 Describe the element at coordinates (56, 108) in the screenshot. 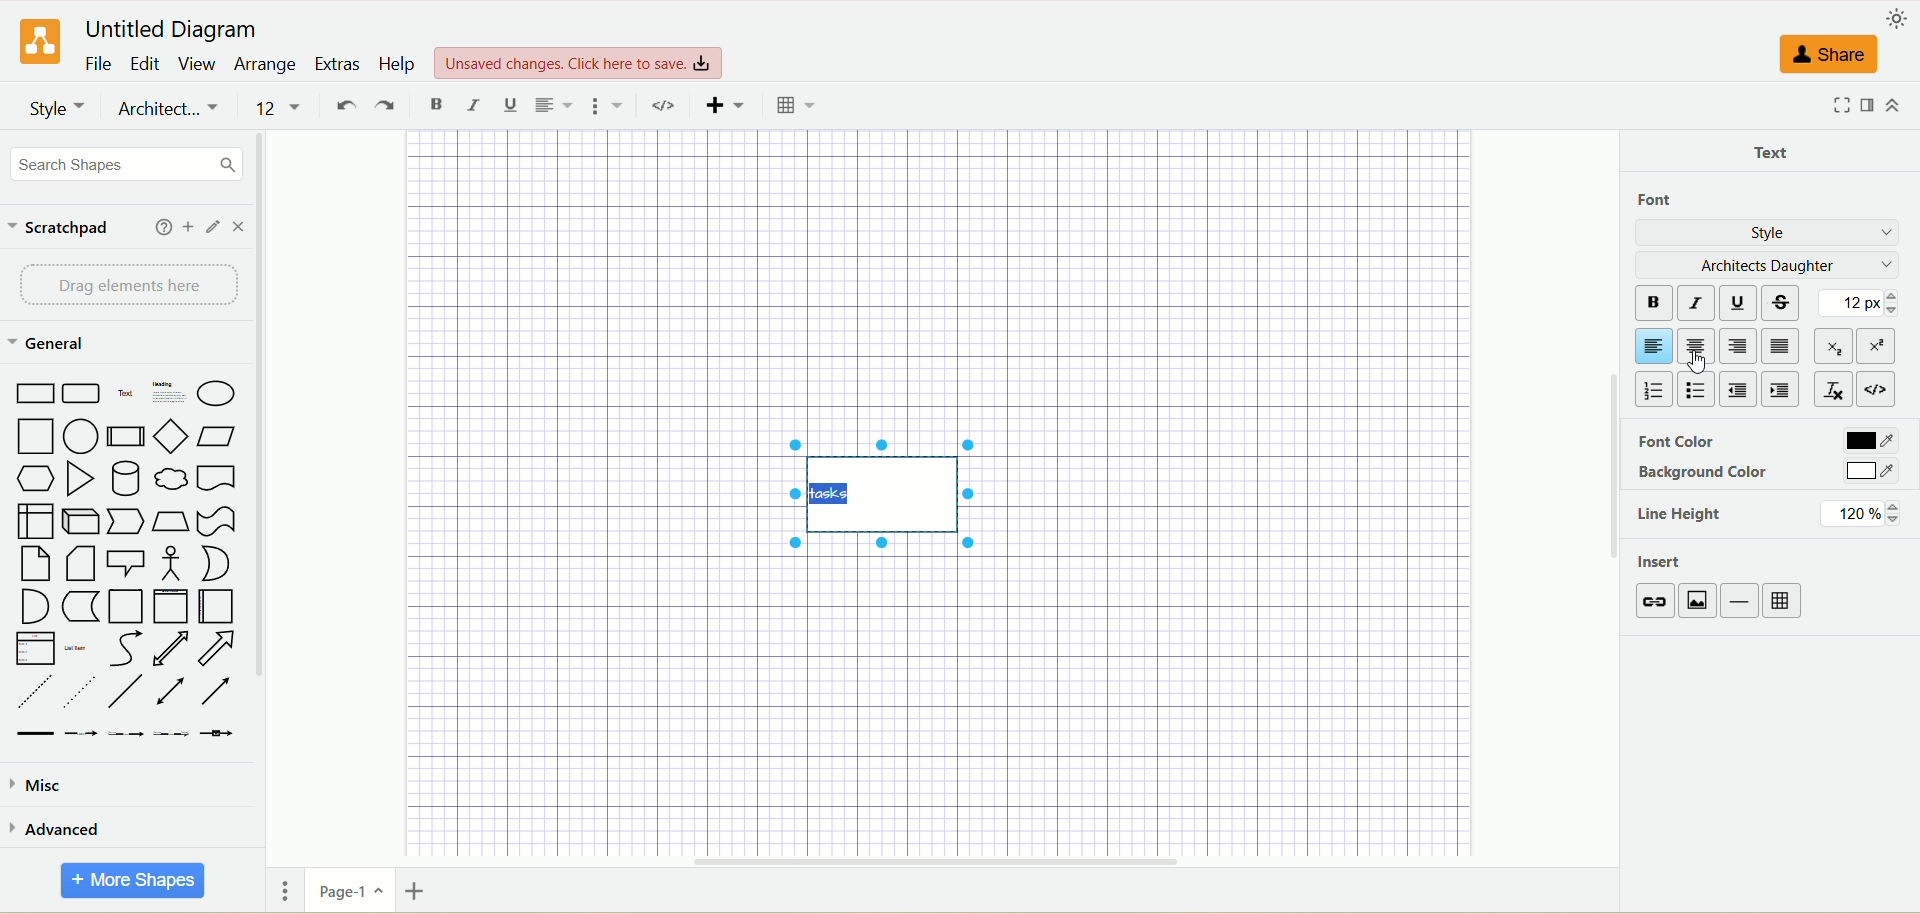

I see `Style` at that location.